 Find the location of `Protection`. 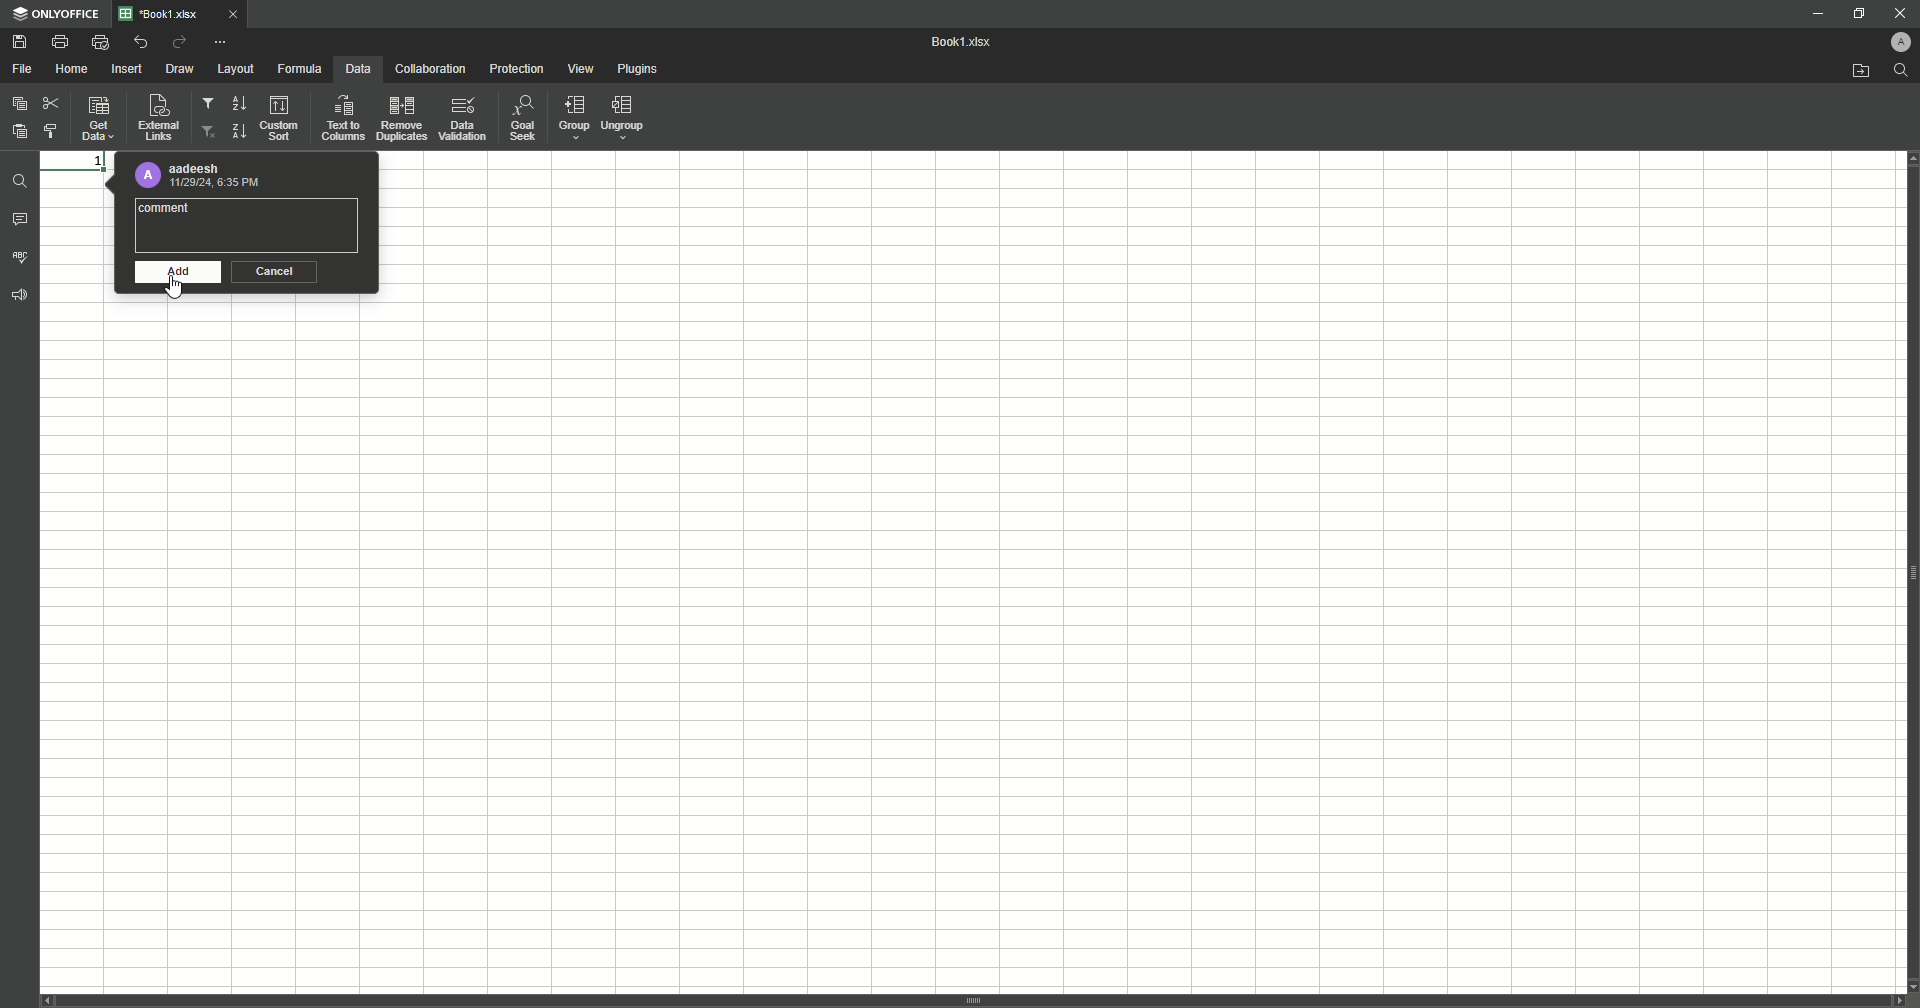

Protection is located at coordinates (516, 70).